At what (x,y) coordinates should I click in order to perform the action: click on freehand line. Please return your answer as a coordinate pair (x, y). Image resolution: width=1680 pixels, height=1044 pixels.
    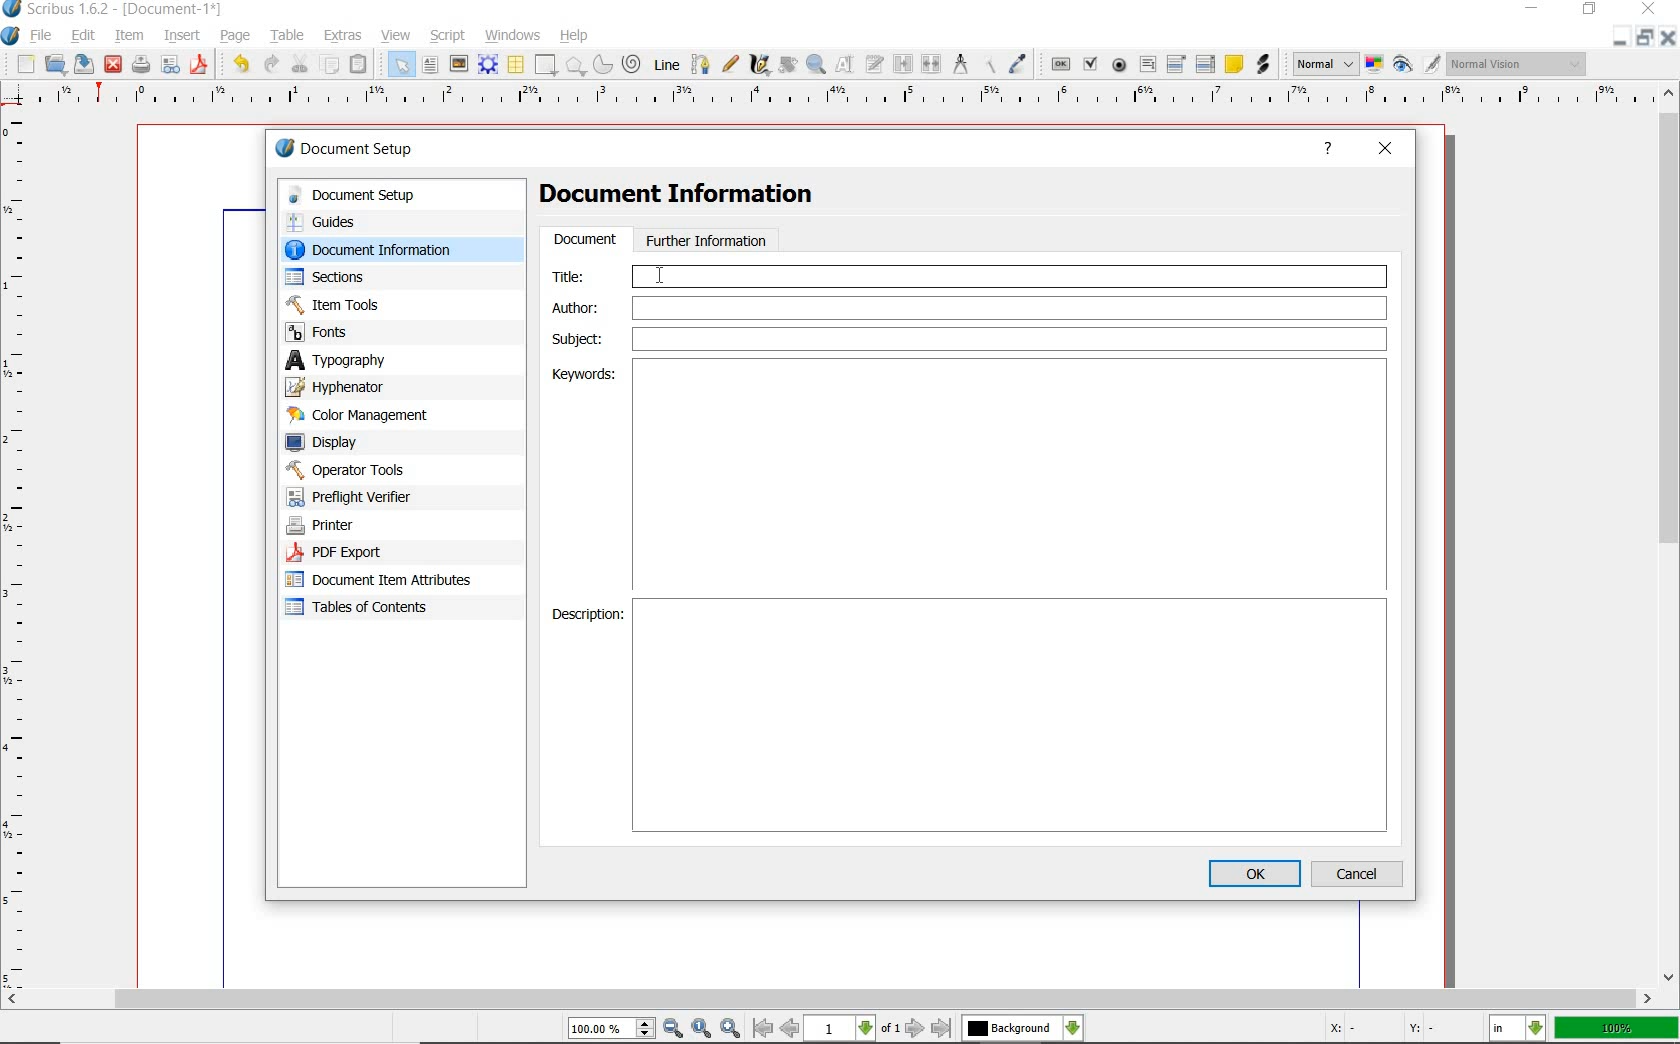
    Looking at the image, I should click on (729, 63).